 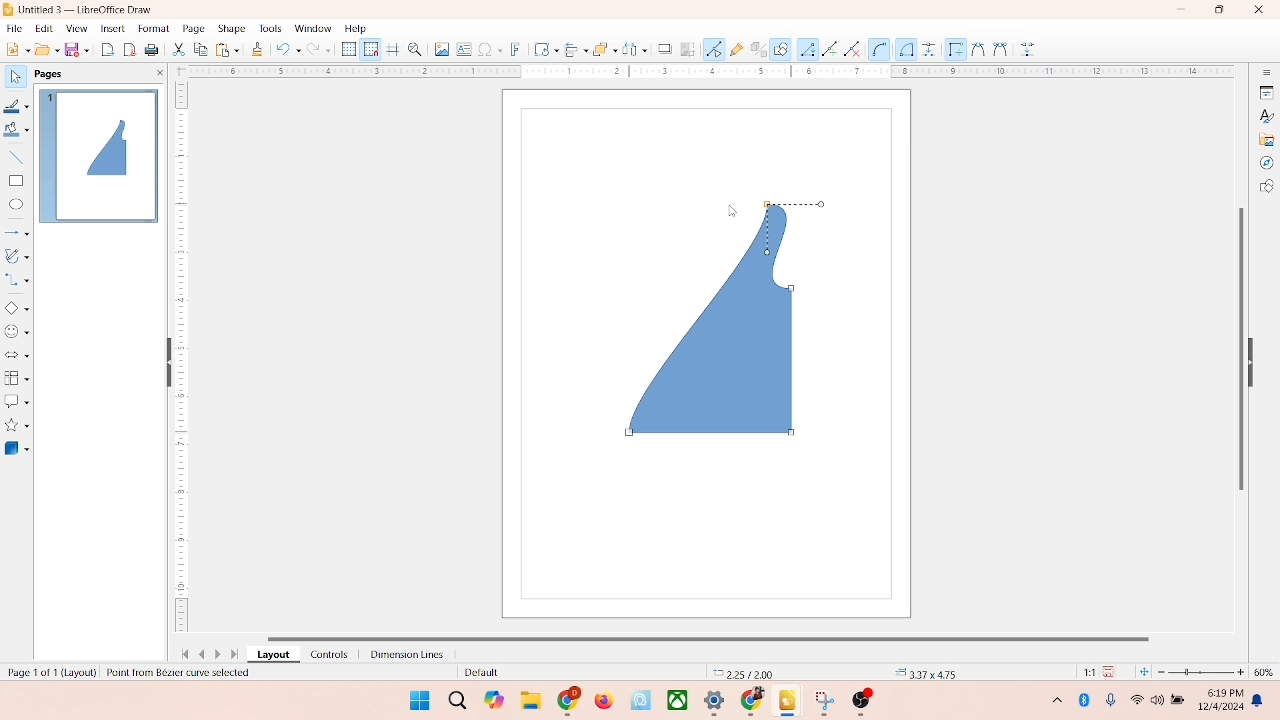 What do you see at coordinates (1265, 115) in the screenshot?
I see `styles` at bounding box center [1265, 115].